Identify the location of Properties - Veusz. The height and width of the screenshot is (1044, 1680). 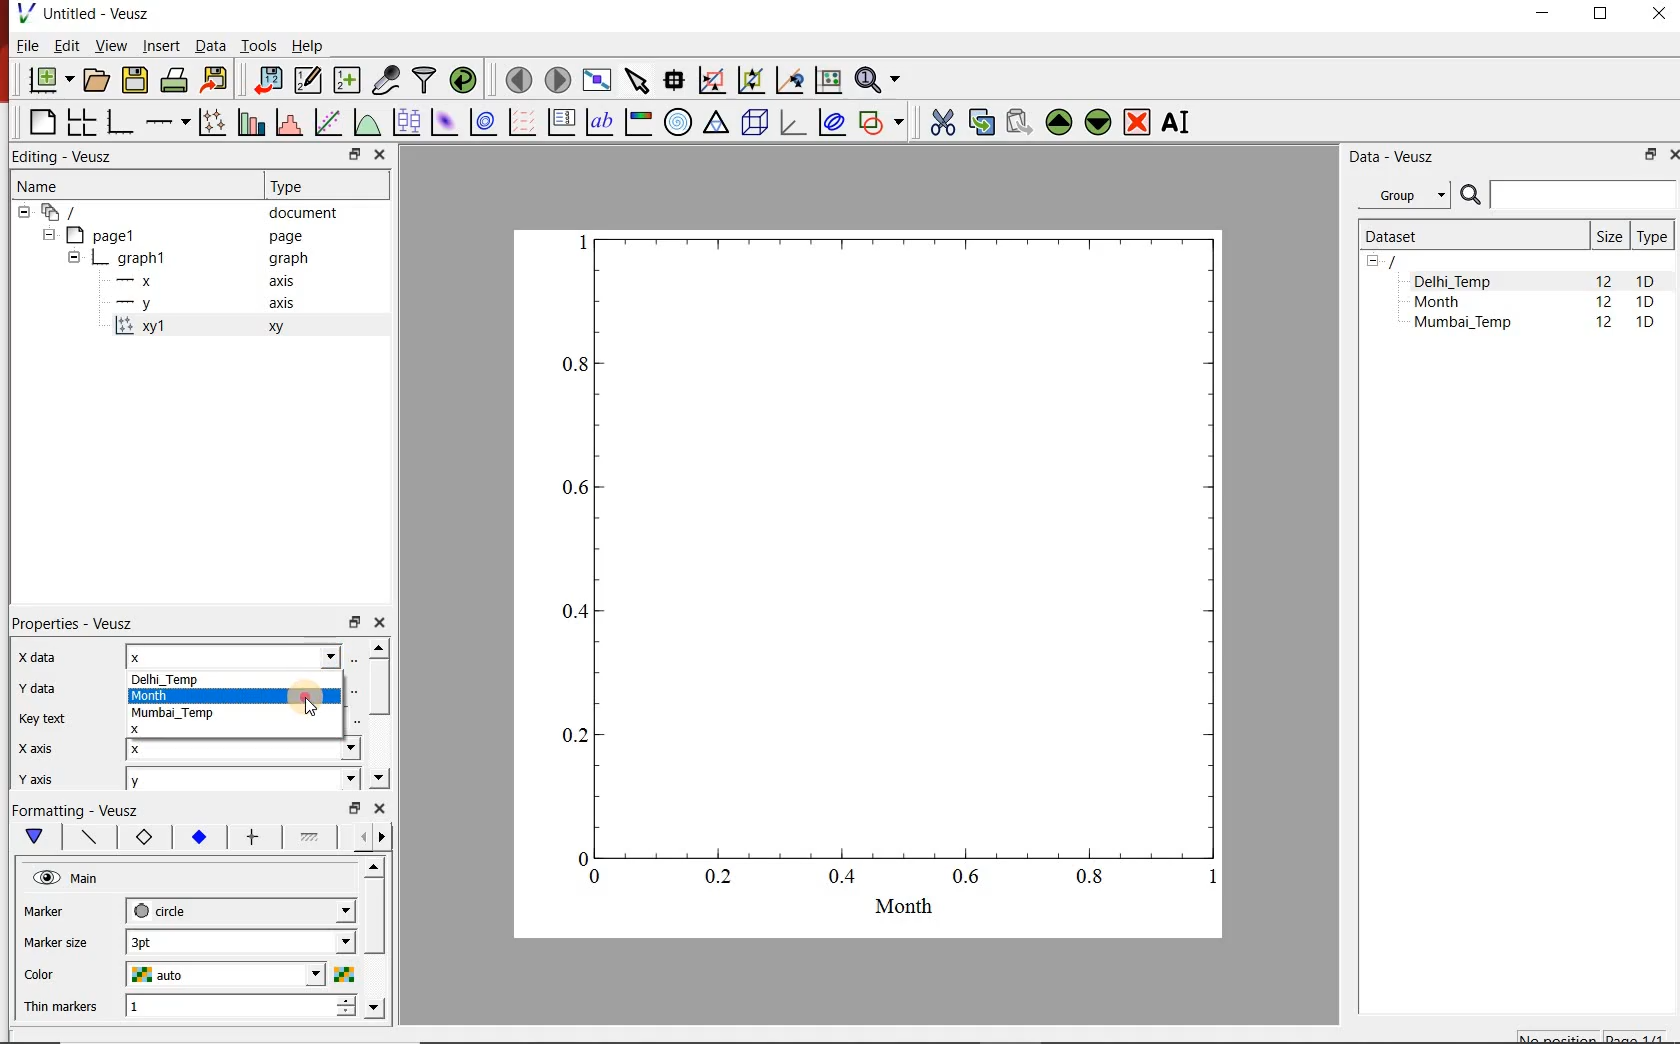
(69, 624).